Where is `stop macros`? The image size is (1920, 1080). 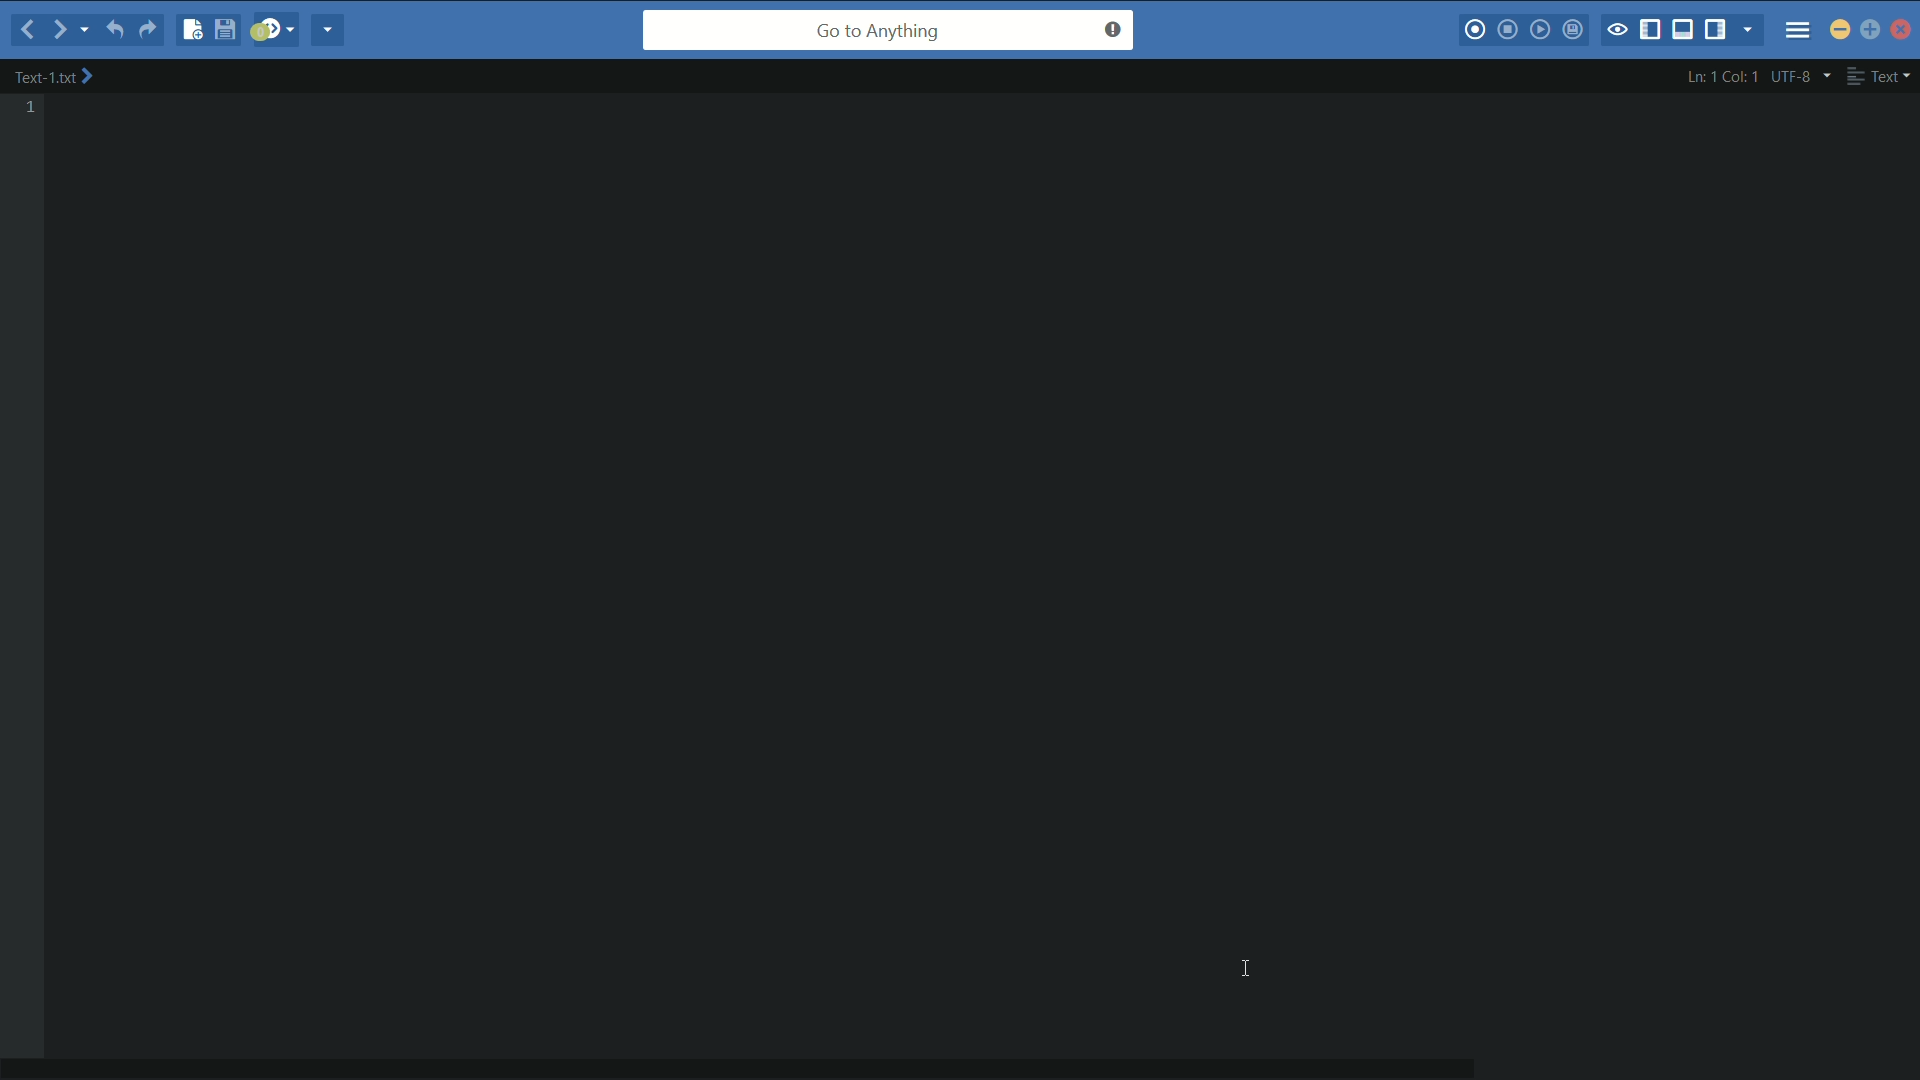
stop macros is located at coordinates (1509, 32).